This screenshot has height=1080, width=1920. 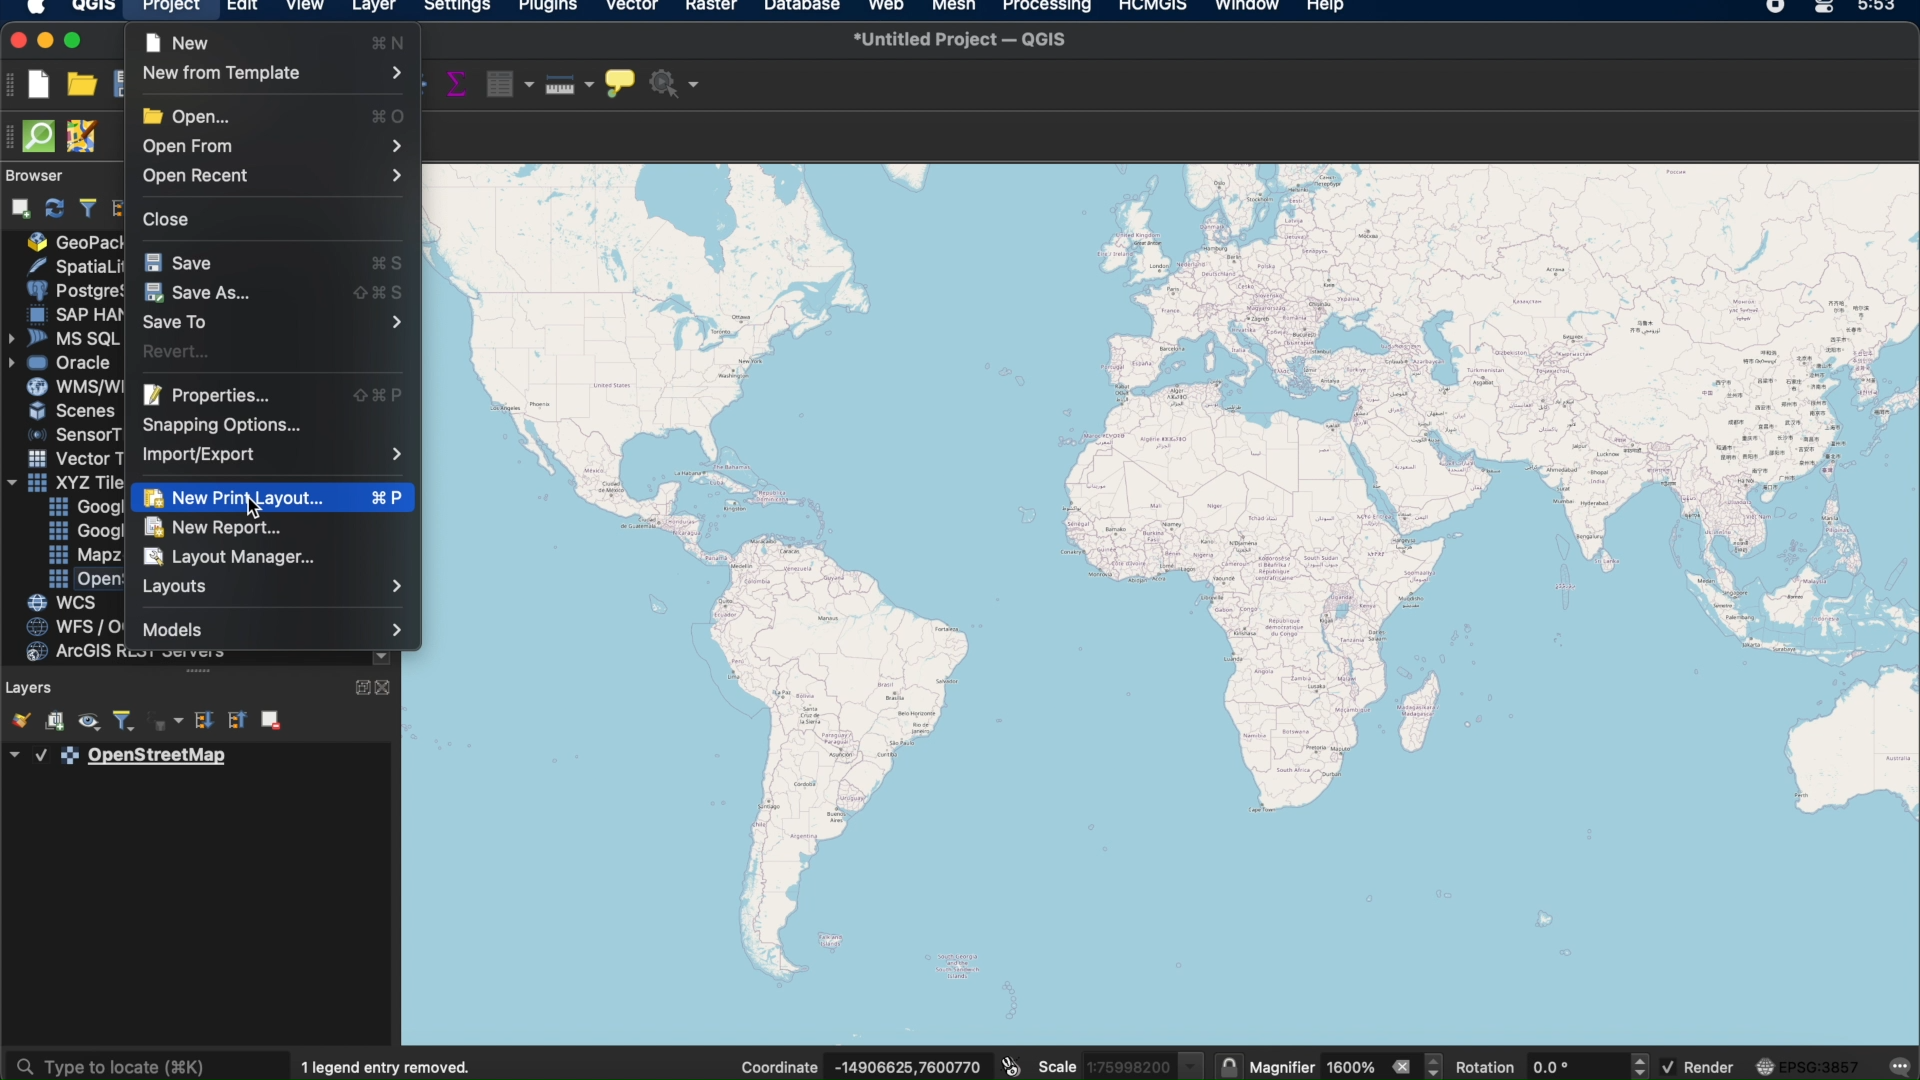 What do you see at coordinates (118, 759) in the screenshot?
I see `layer` at bounding box center [118, 759].